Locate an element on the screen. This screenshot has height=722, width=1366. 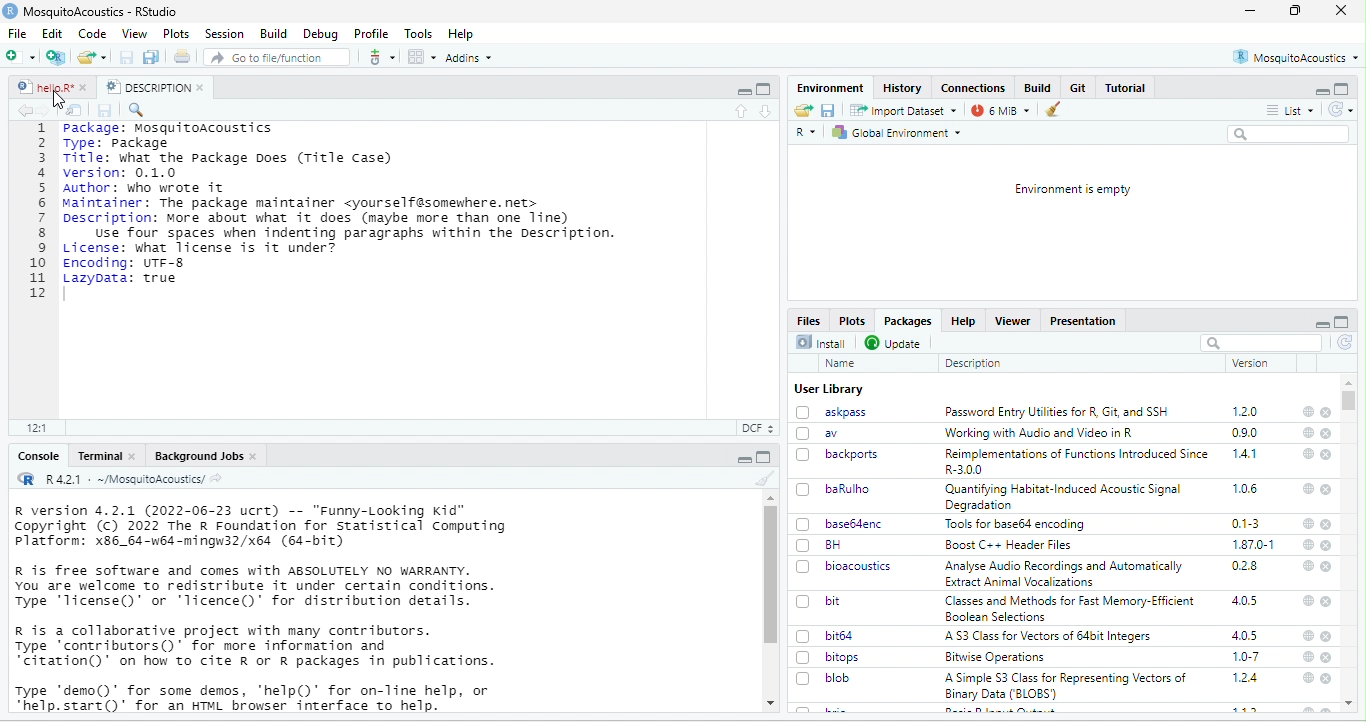
Description is located at coordinates (973, 363).